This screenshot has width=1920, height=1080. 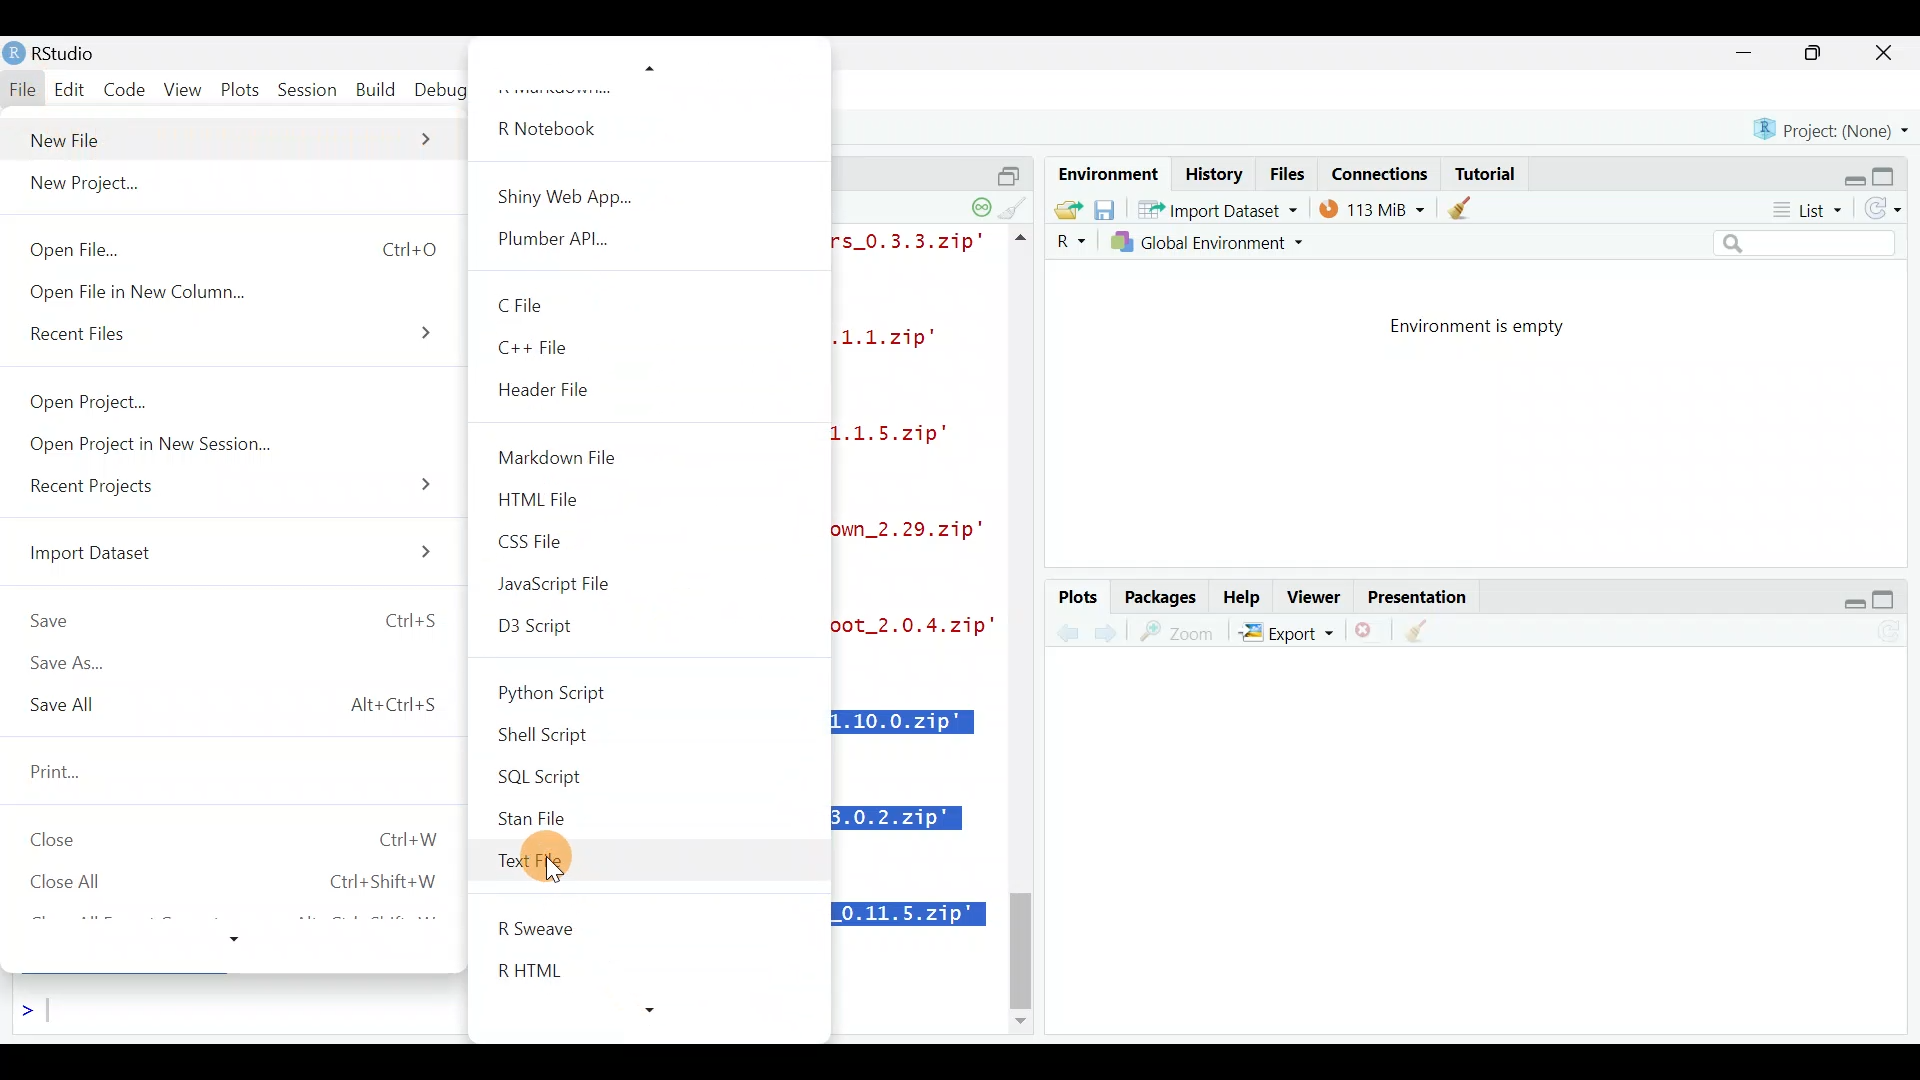 What do you see at coordinates (230, 613) in the screenshot?
I see `Save Ctrl+S` at bounding box center [230, 613].